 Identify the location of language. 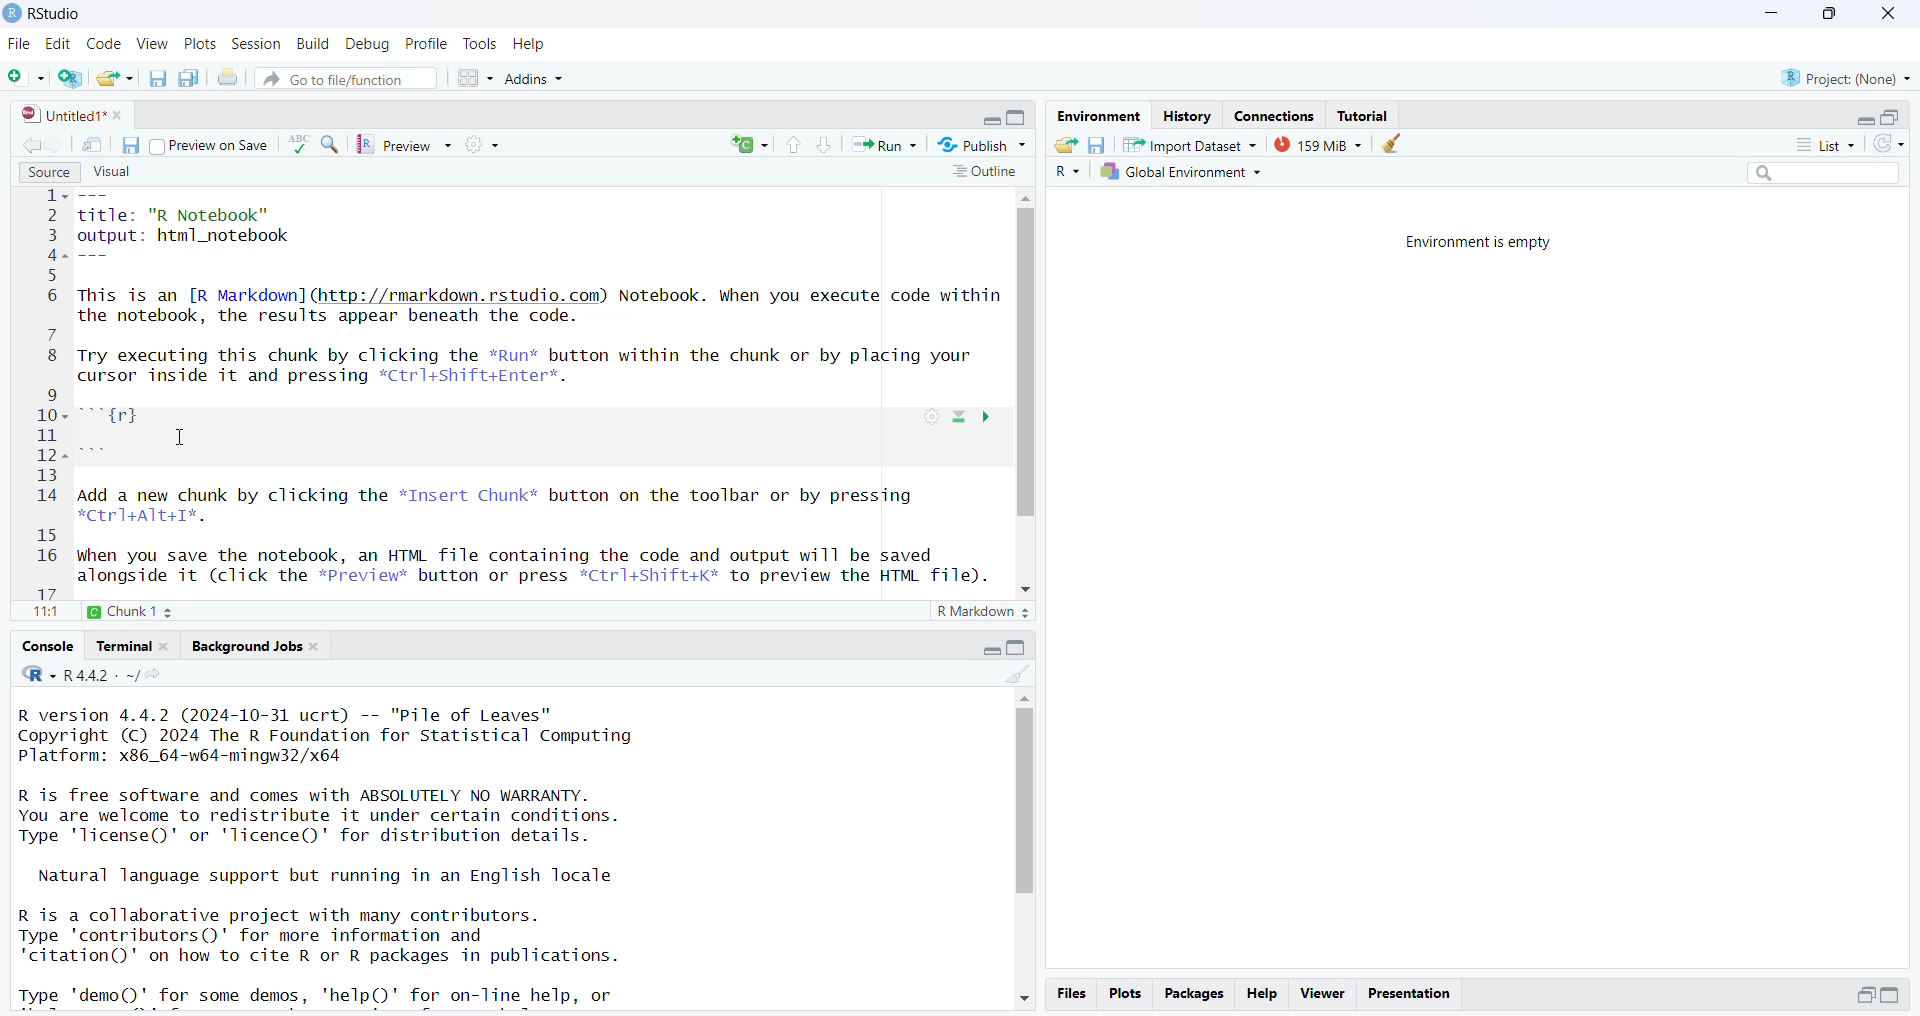
(299, 144).